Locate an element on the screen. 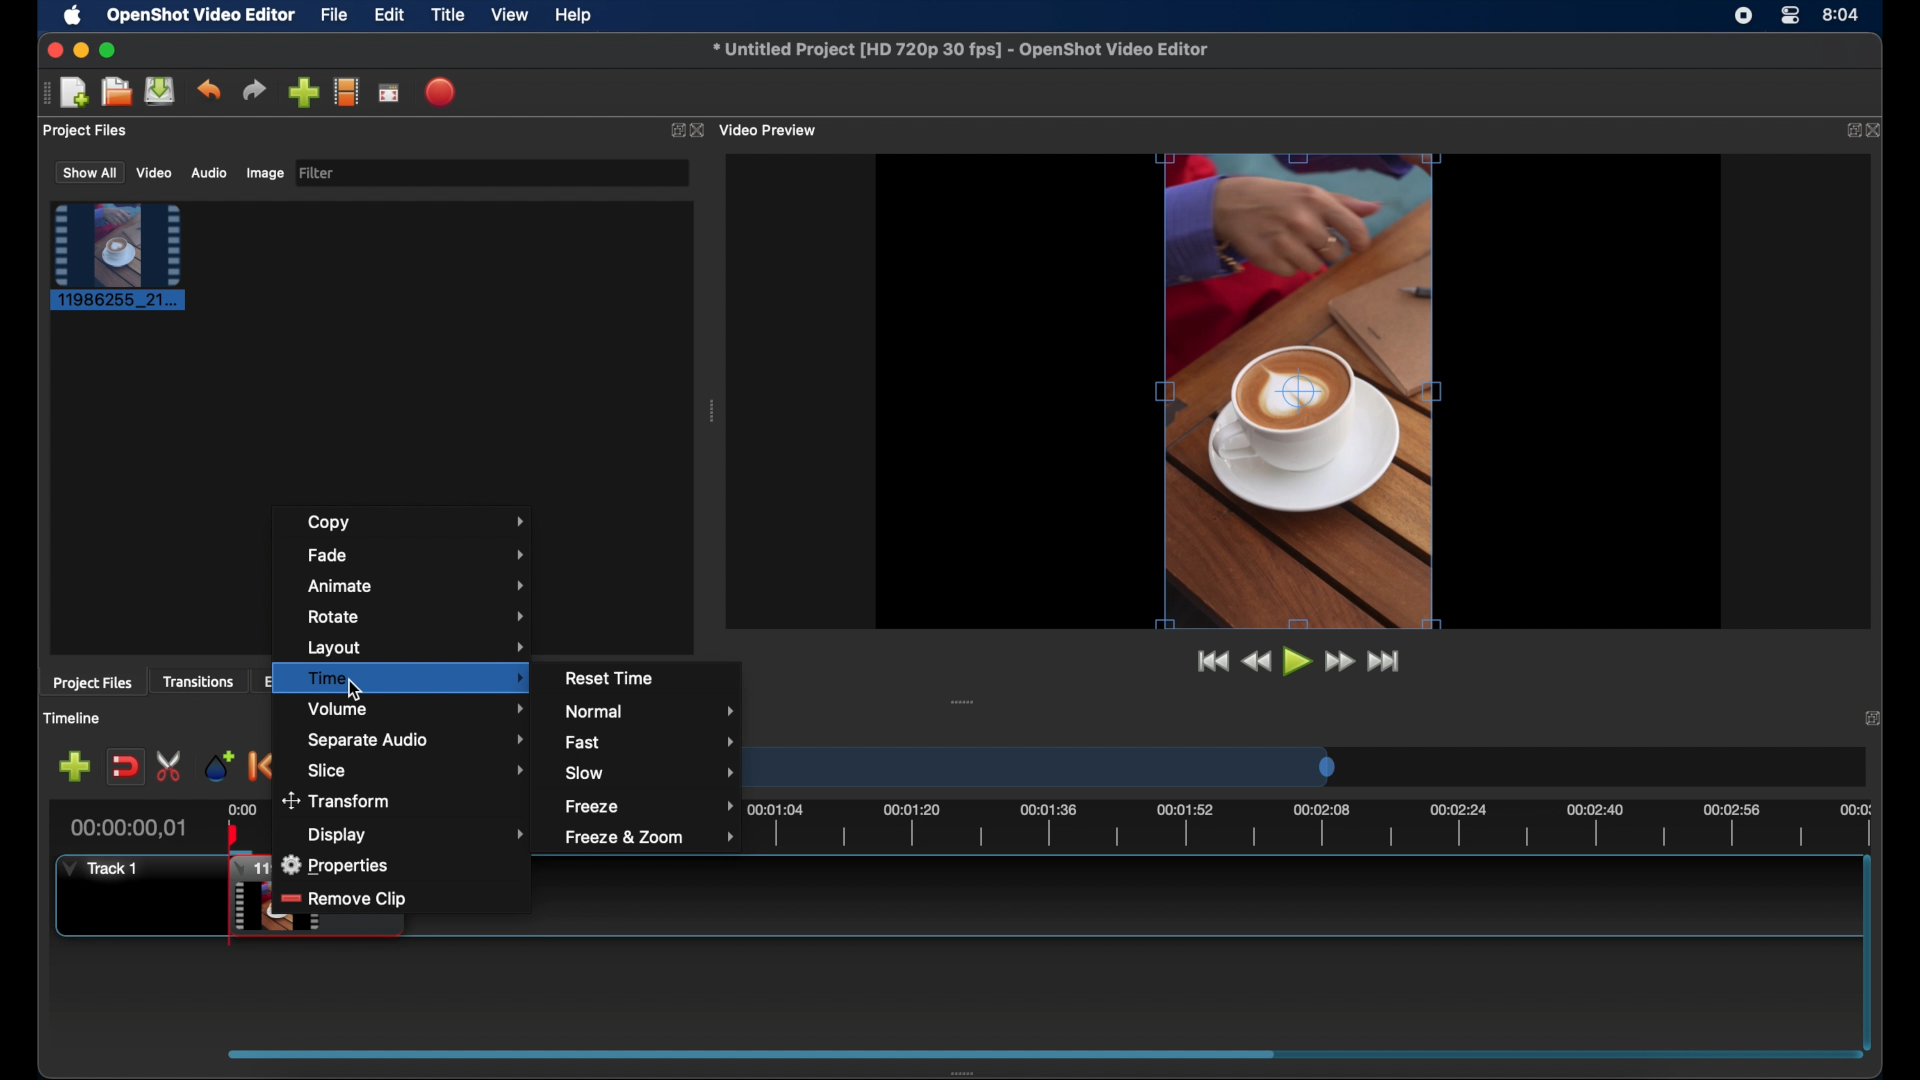  project files is located at coordinates (87, 131).